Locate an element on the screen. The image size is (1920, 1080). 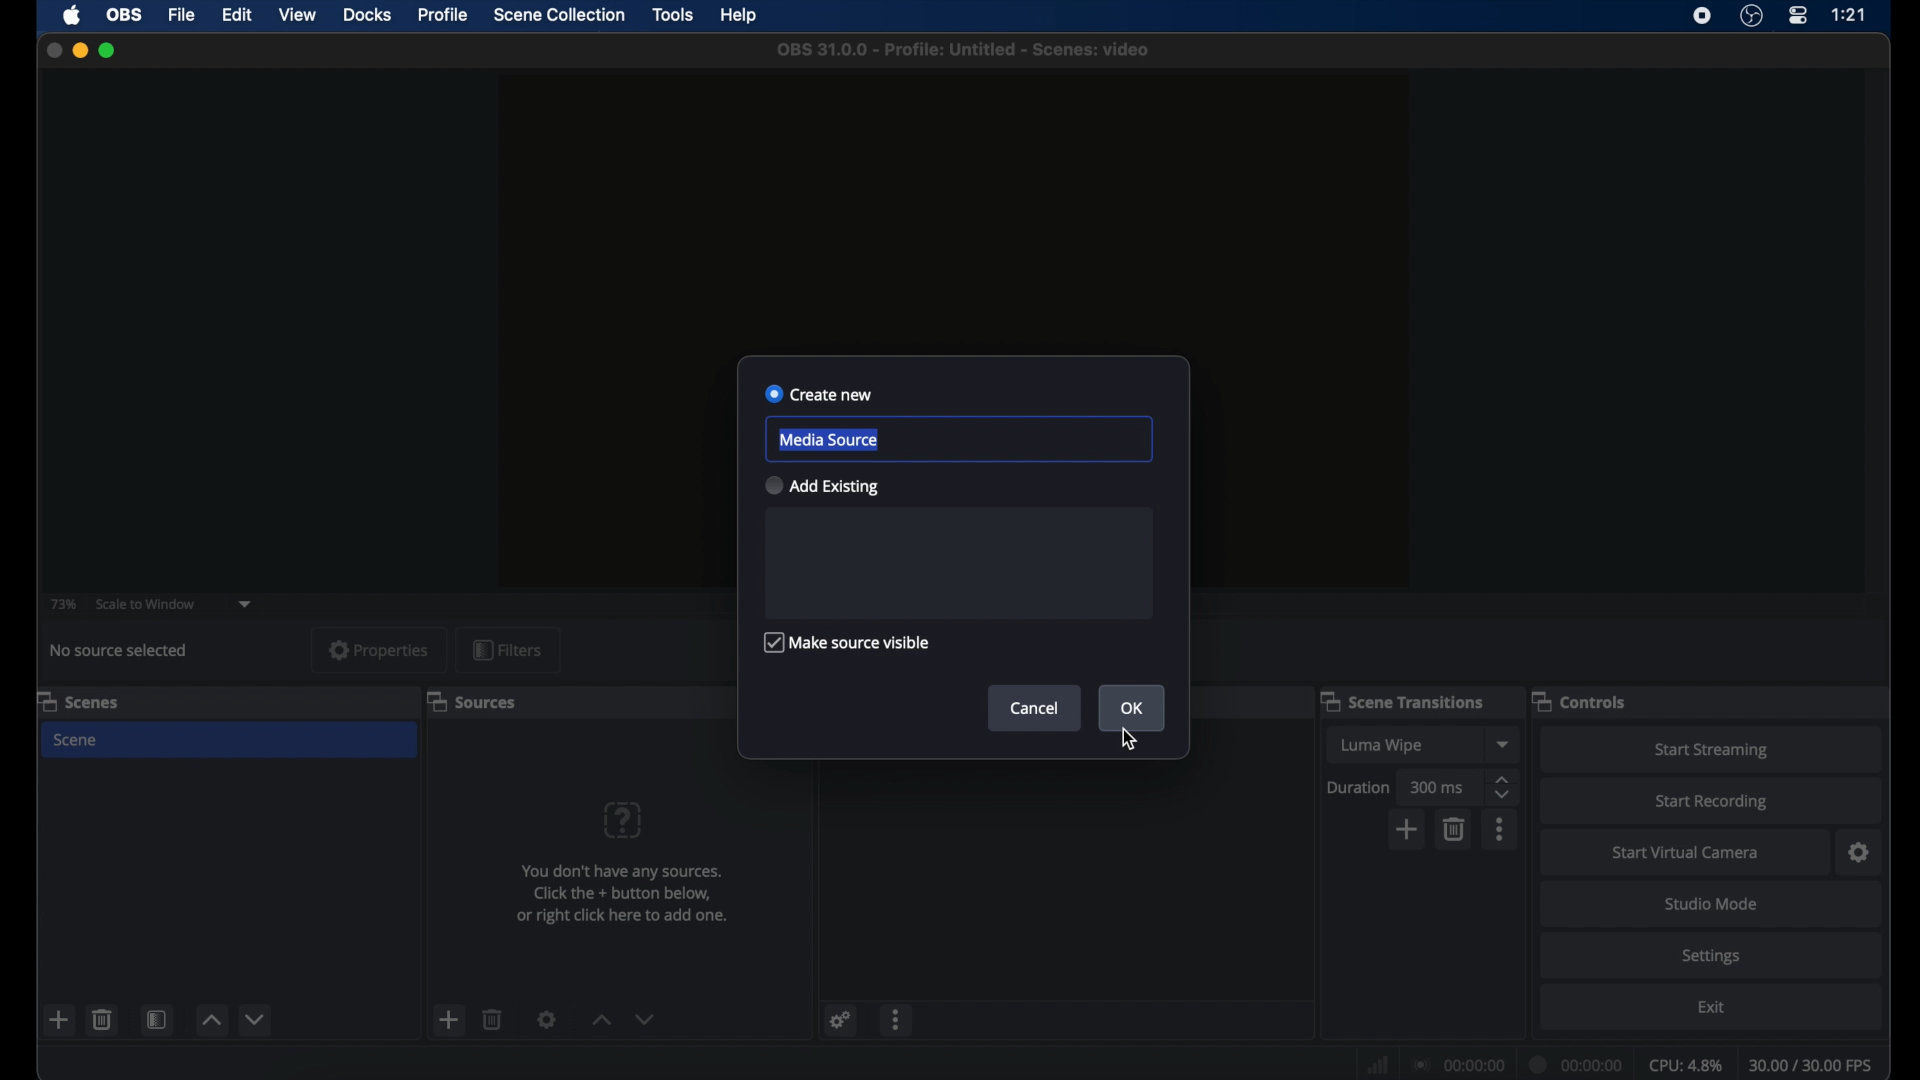
settings is located at coordinates (840, 1019).